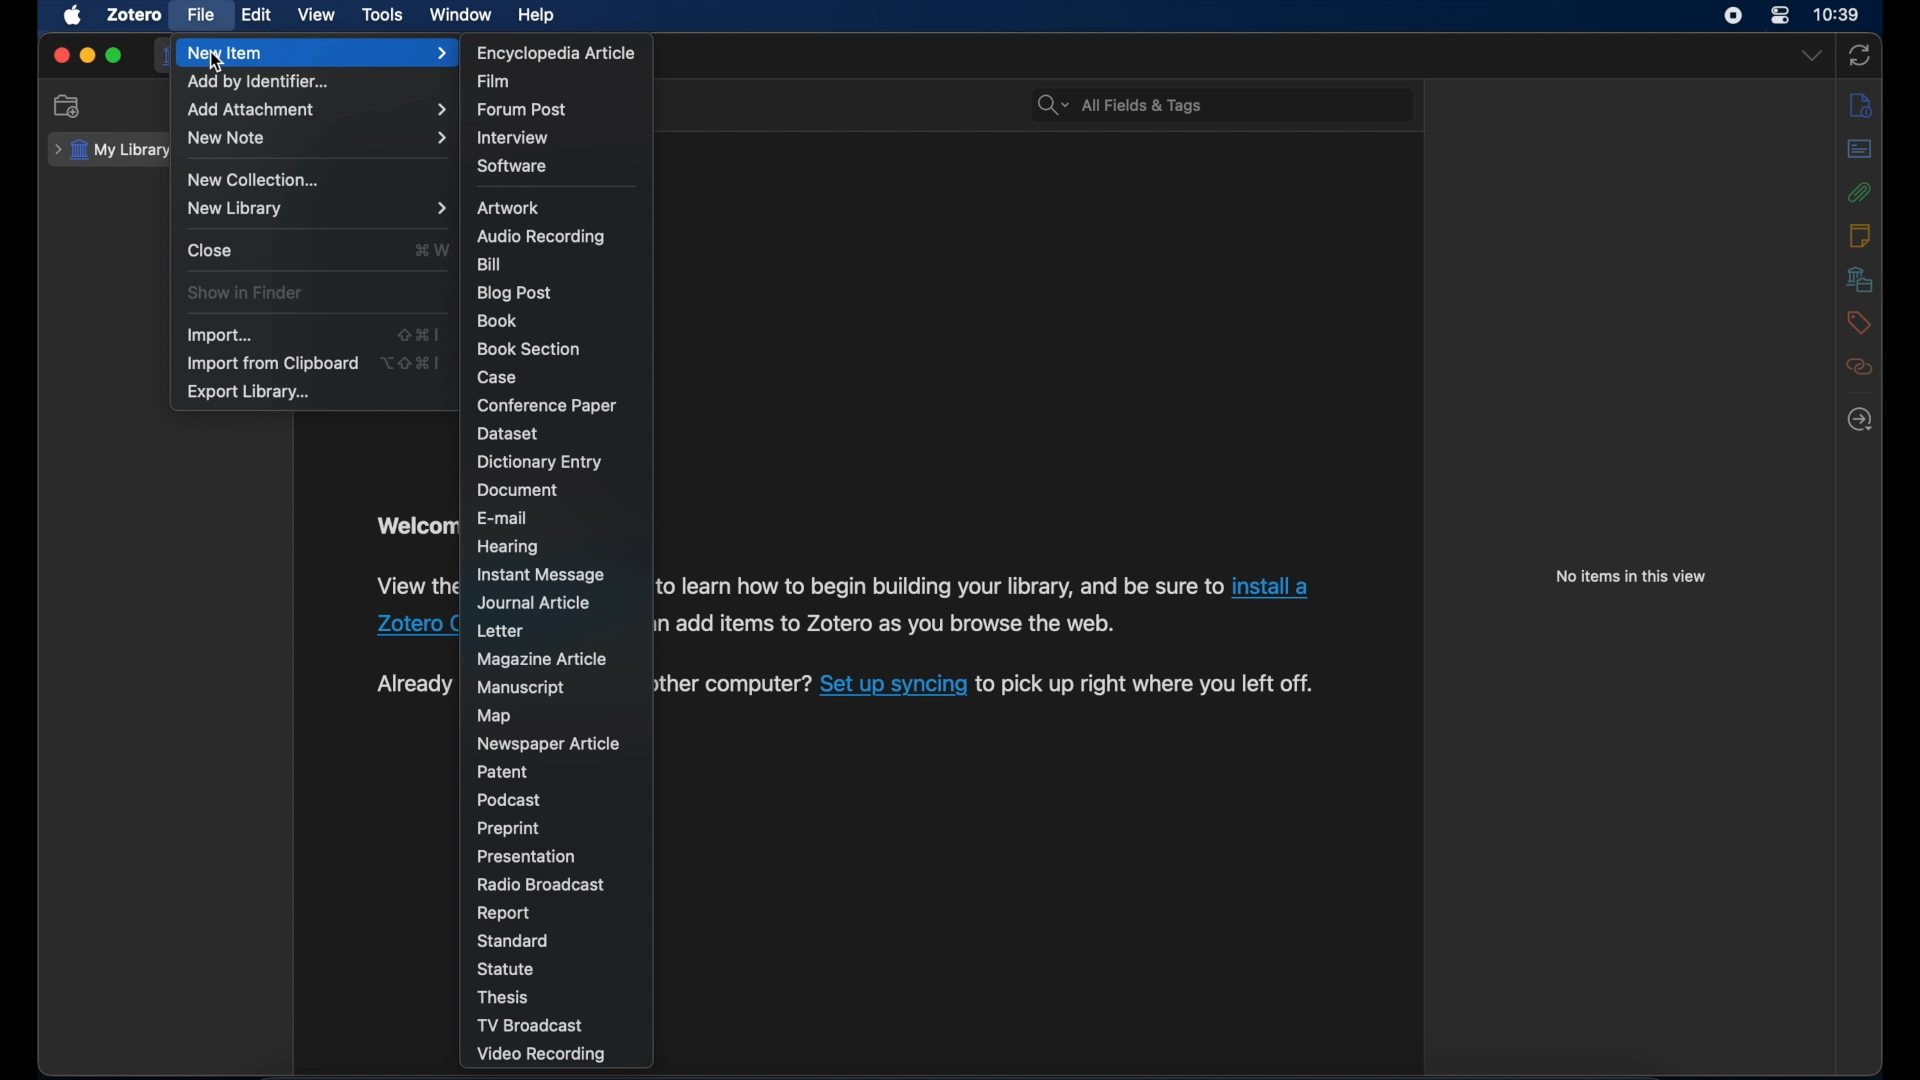 This screenshot has width=1920, height=1080. Describe the element at coordinates (518, 941) in the screenshot. I see `standard` at that location.